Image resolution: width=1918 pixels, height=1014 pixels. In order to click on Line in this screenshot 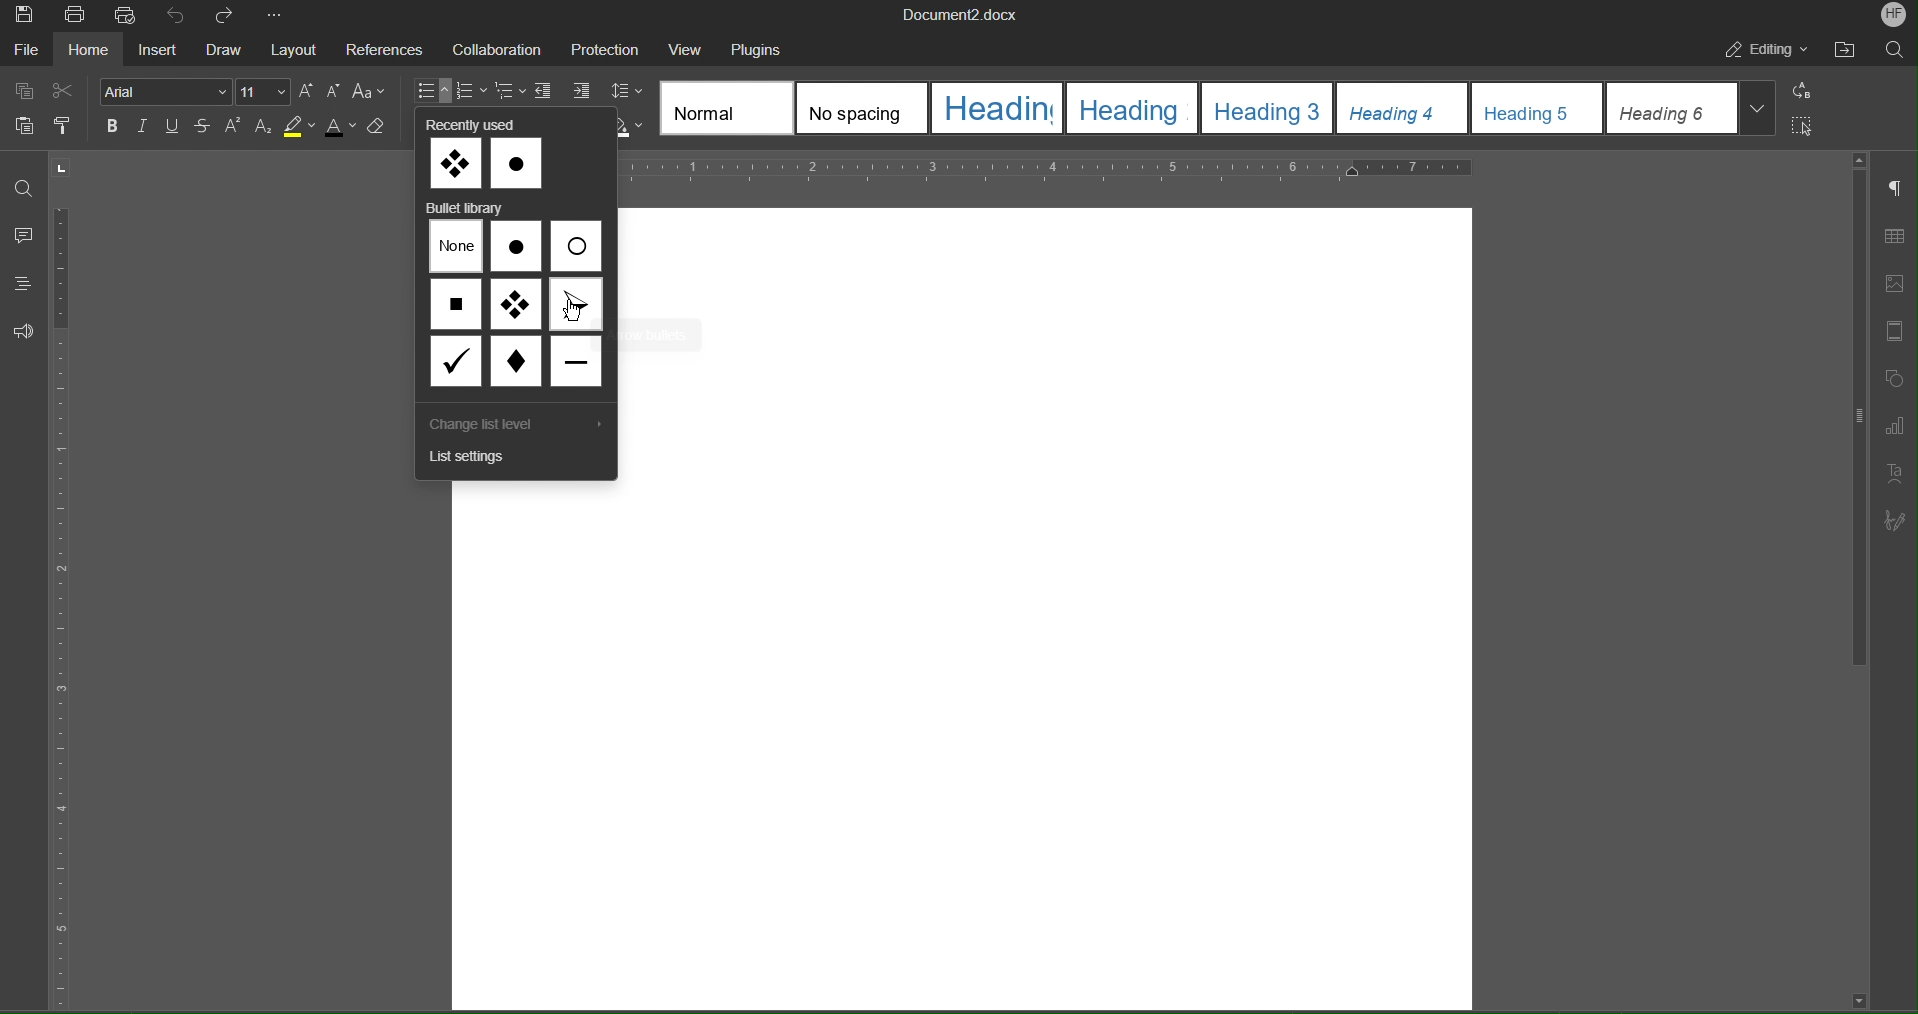, I will do `click(576, 361)`.